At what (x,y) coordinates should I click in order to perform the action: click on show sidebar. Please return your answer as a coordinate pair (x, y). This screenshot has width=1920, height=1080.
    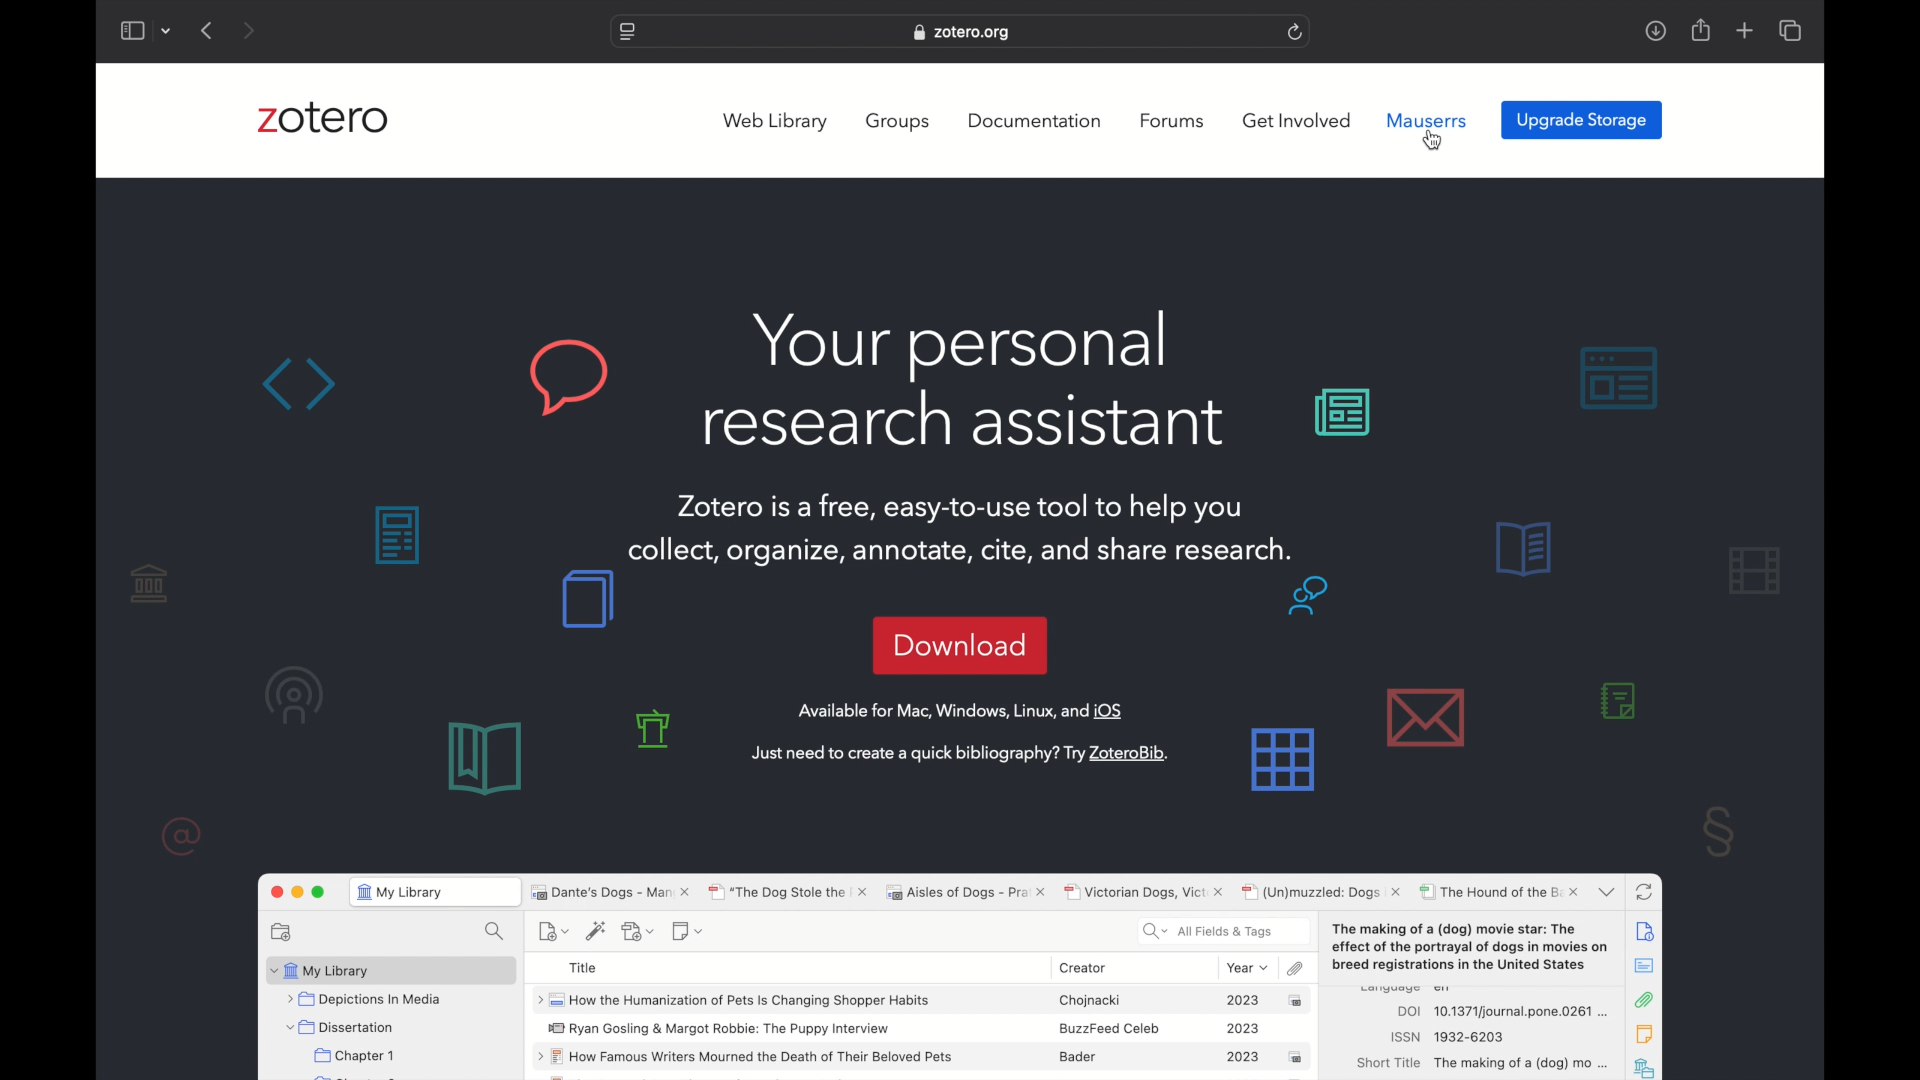
    Looking at the image, I should click on (131, 32).